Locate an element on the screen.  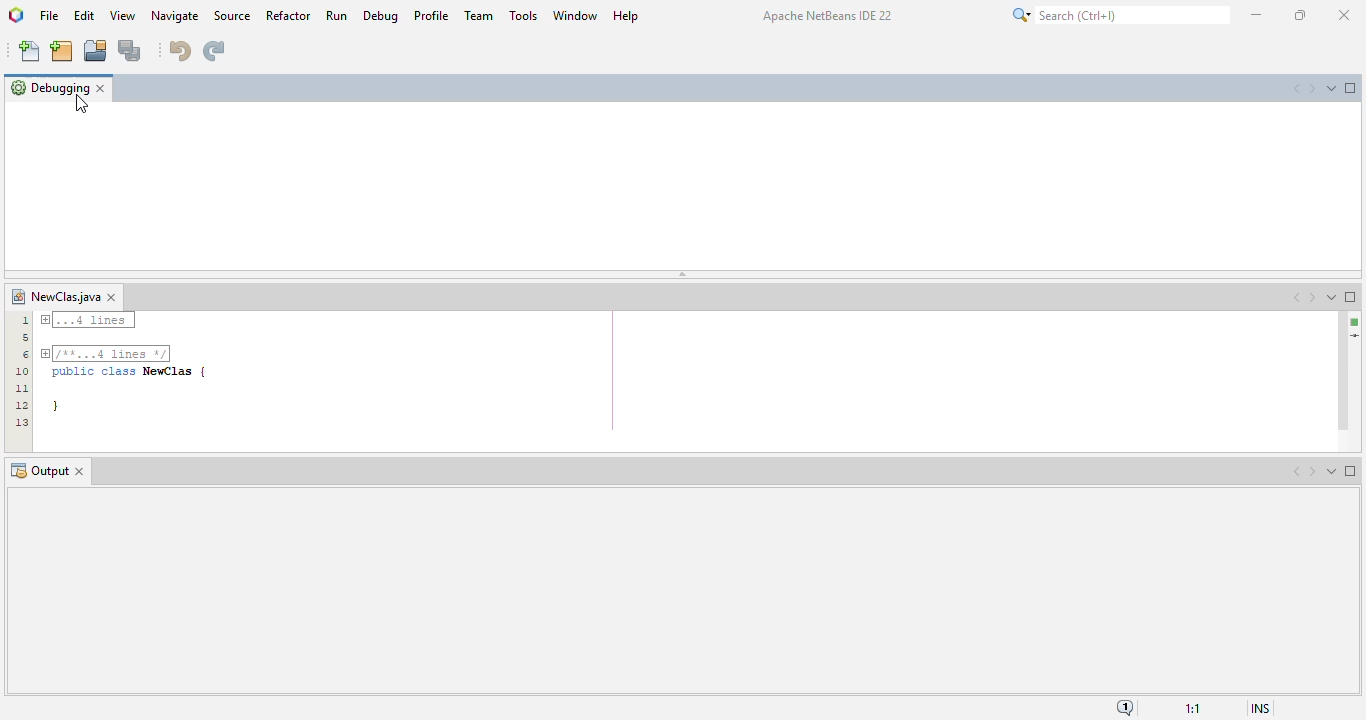
close window is located at coordinates (112, 297).